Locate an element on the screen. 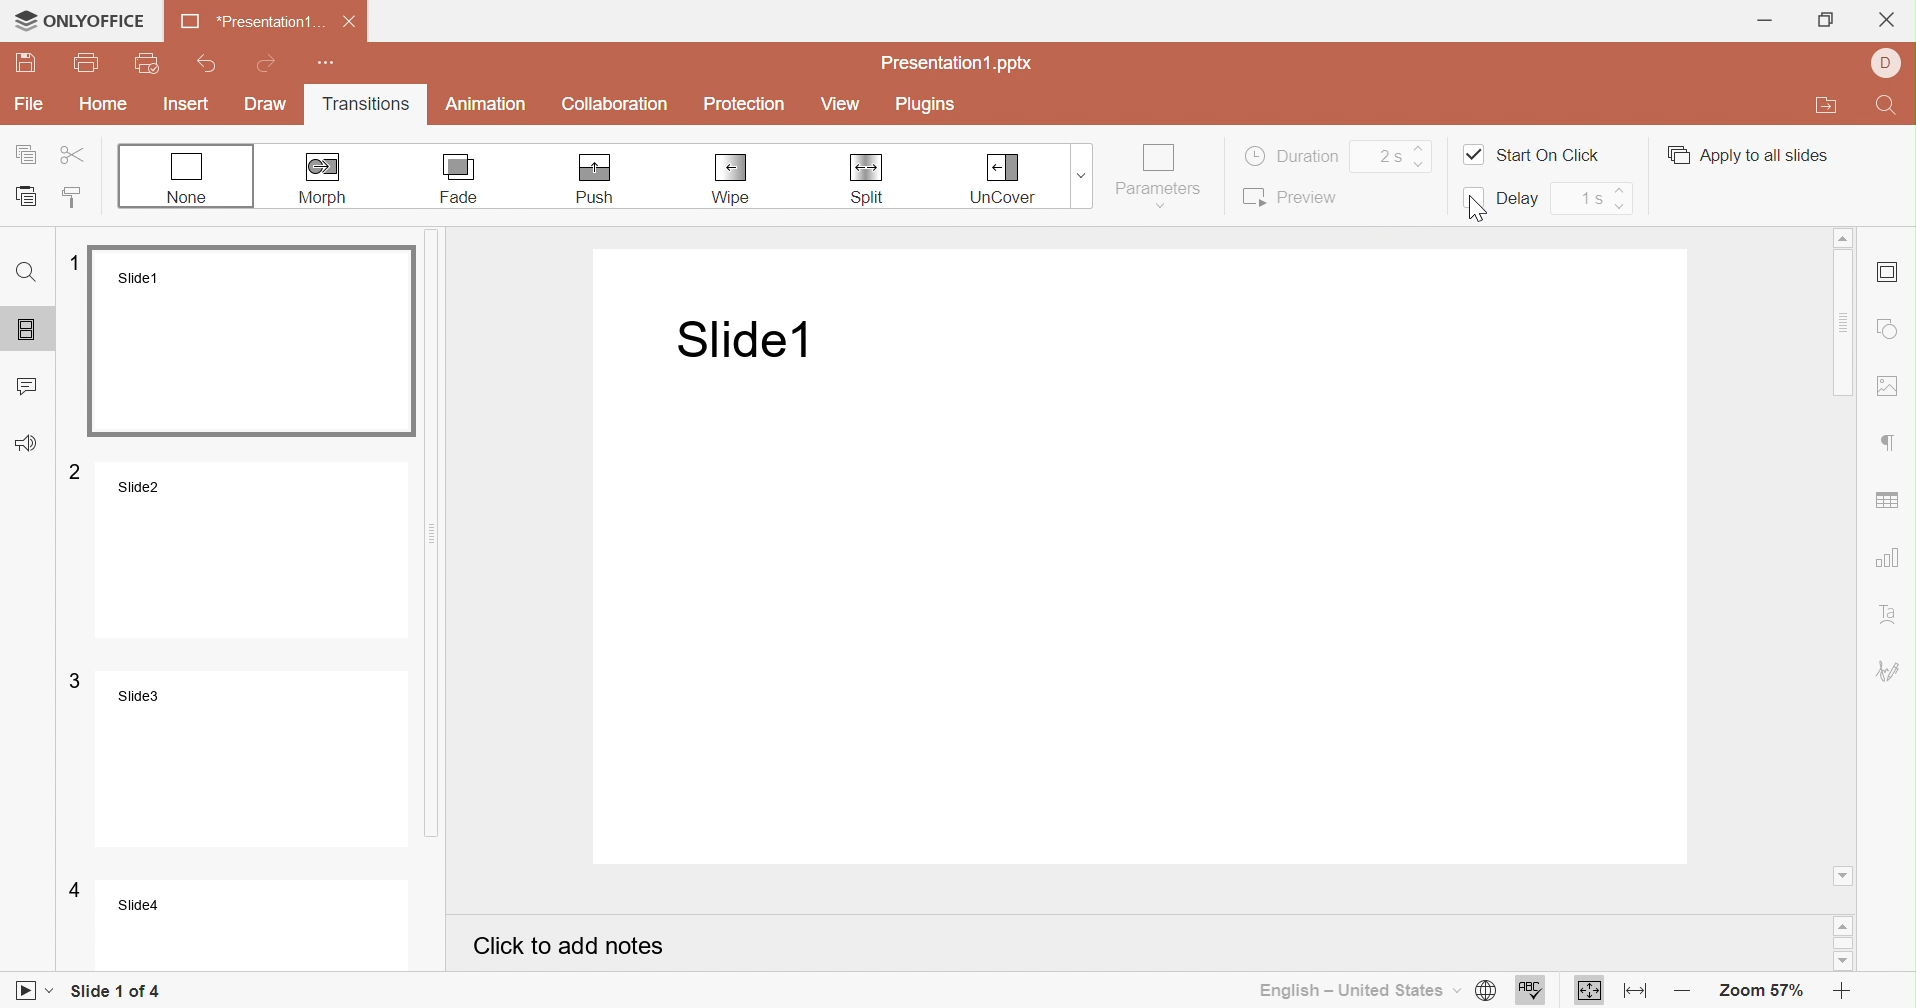  Open file location is located at coordinates (1826, 106).